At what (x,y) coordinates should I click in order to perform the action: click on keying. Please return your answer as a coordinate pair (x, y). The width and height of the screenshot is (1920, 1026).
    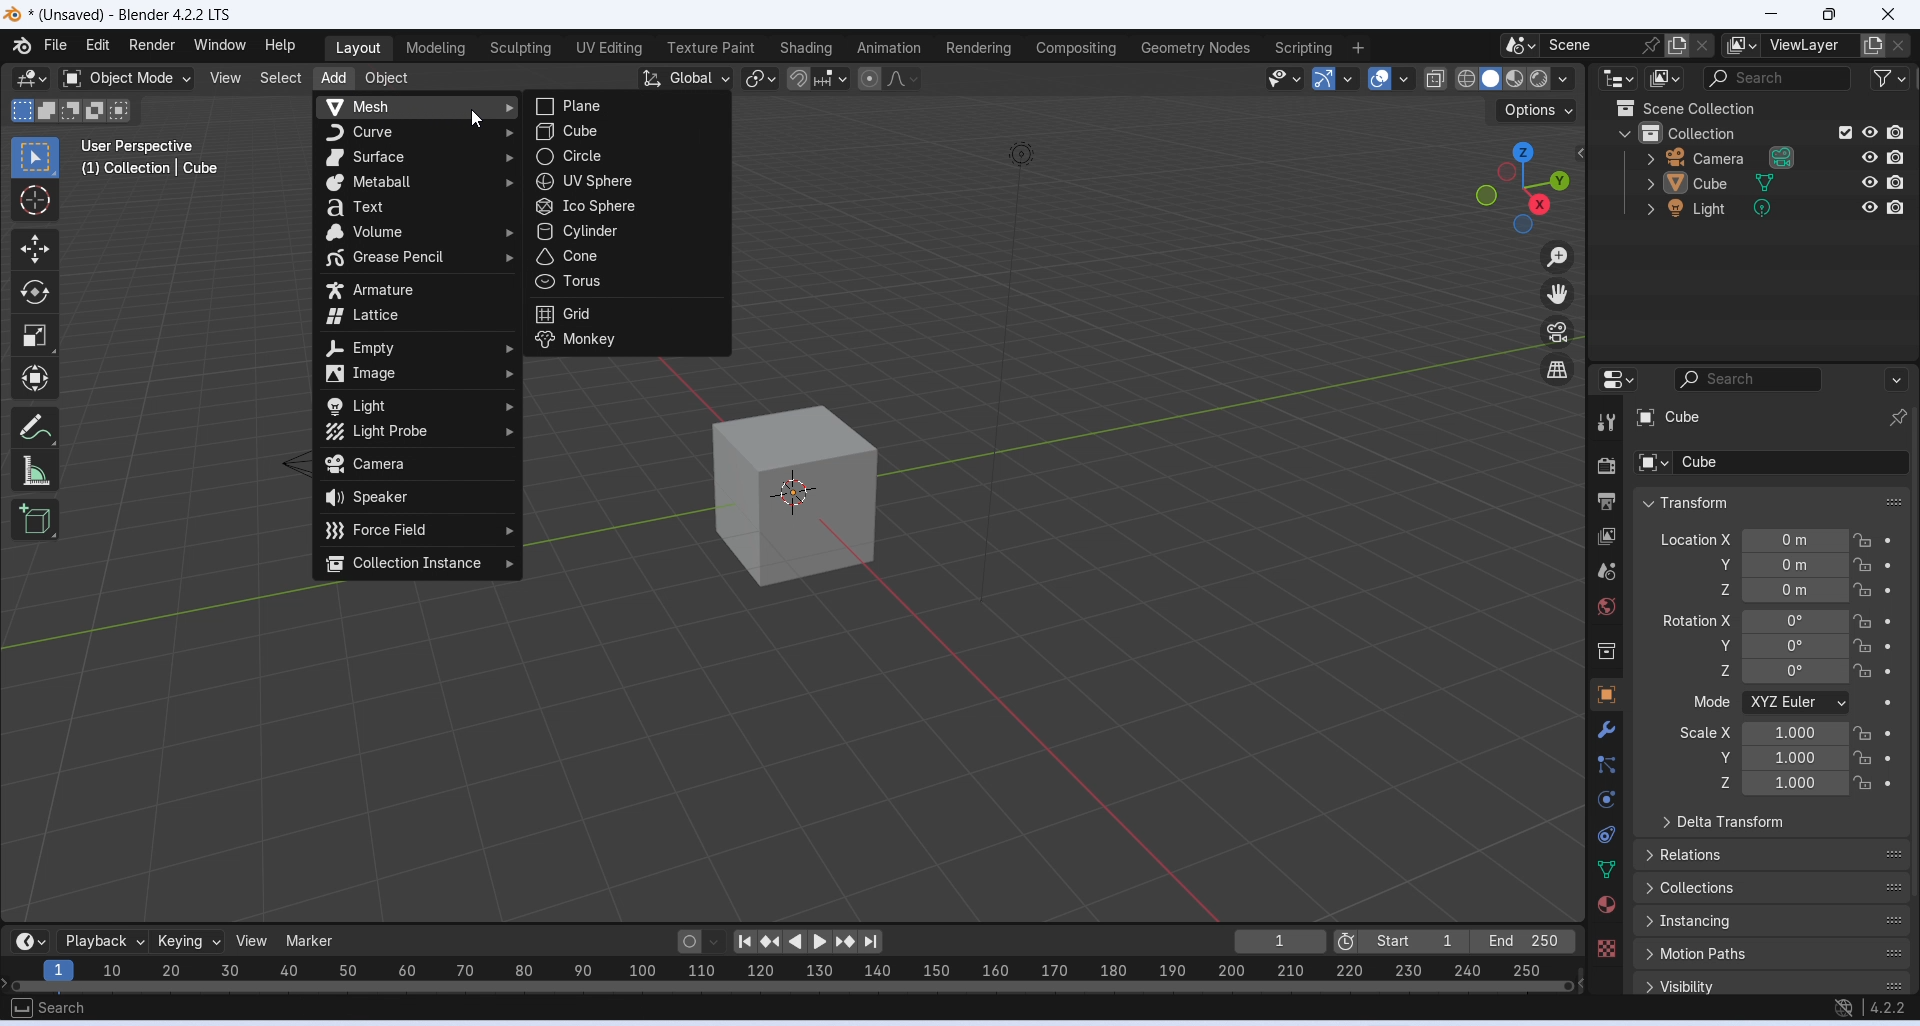
    Looking at the image, I should click on (190, 942).